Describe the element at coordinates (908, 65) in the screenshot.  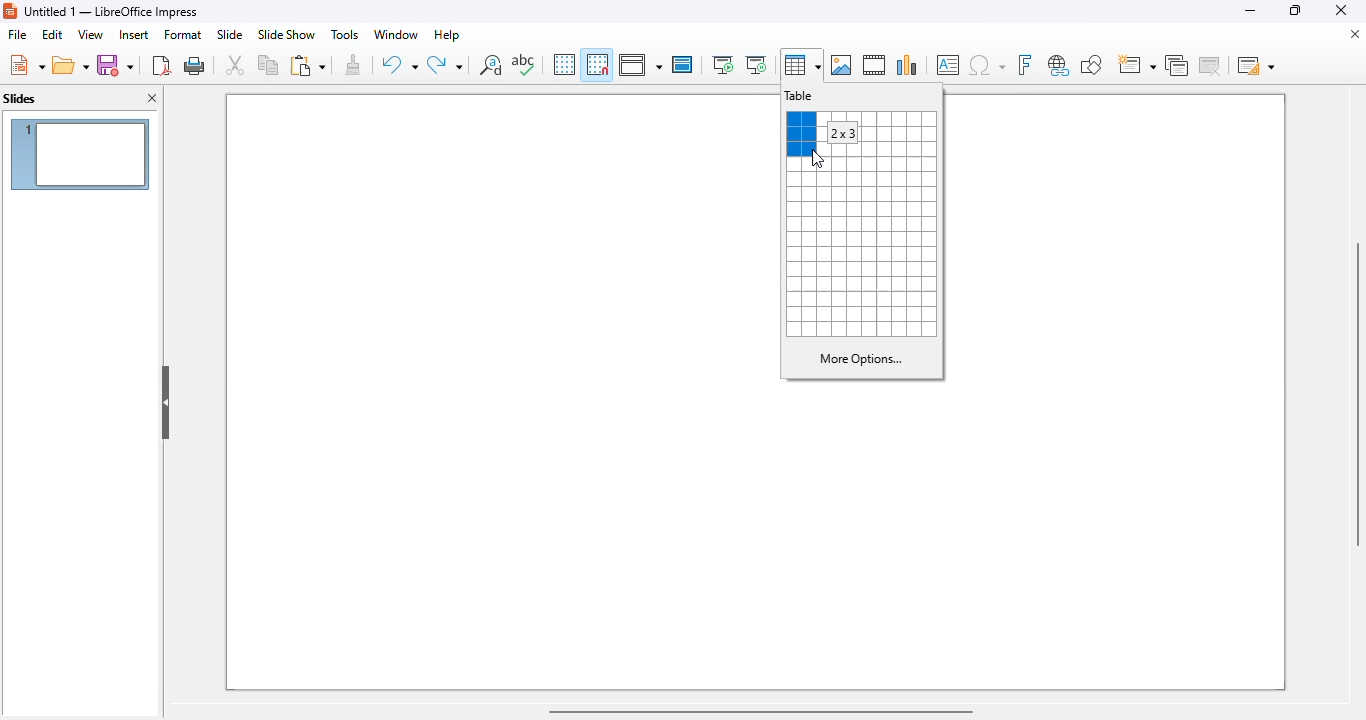
I see `insert chart` at that location.